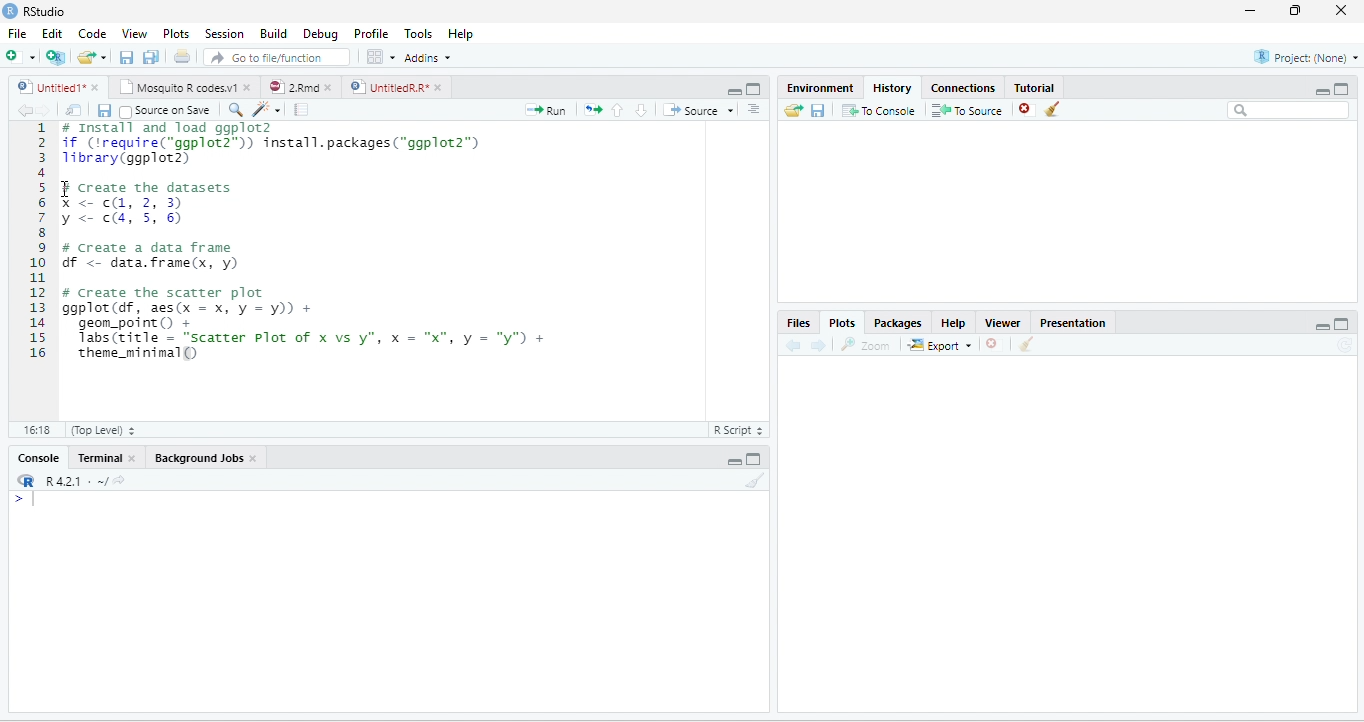 This screenshot has height=722, width=1364. I want to click on Go back to previous source location, so click(24, 111).